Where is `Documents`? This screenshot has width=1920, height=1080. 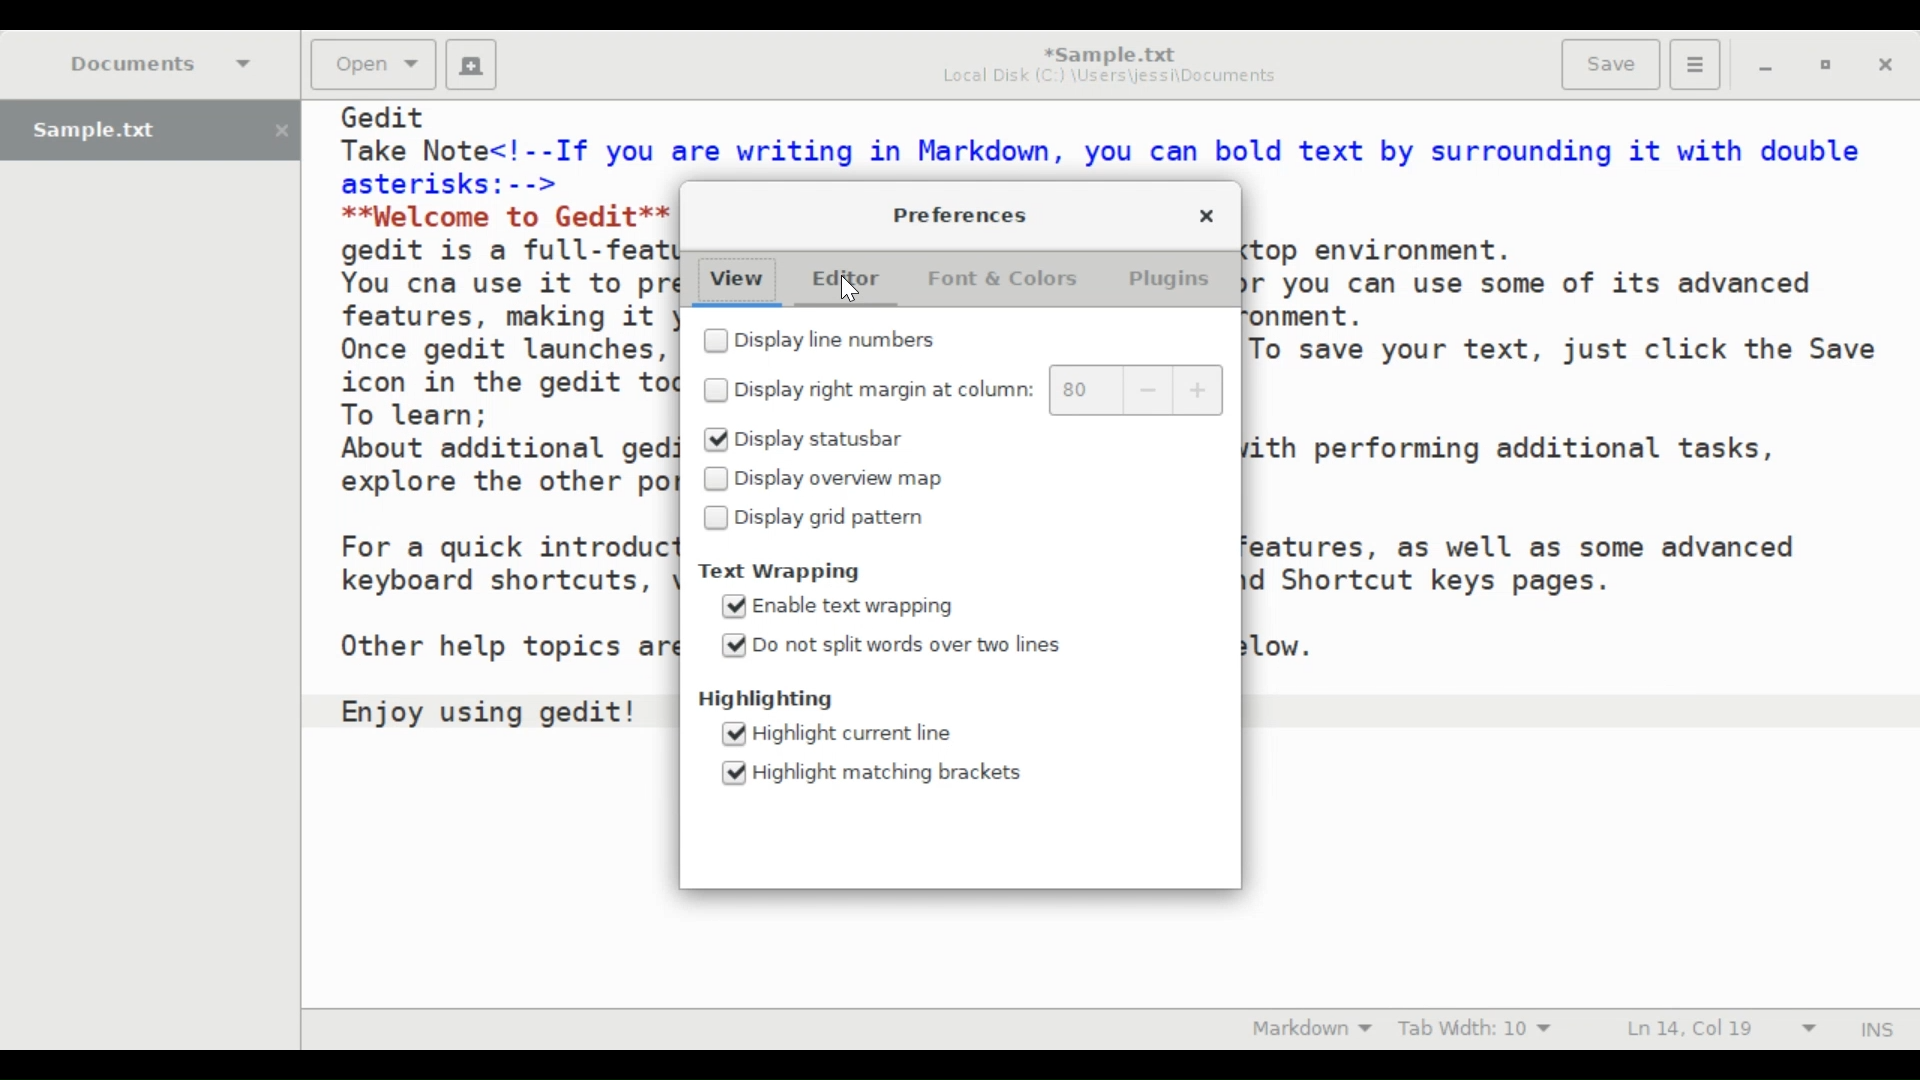
Documents is located at coordinates (163, 63).